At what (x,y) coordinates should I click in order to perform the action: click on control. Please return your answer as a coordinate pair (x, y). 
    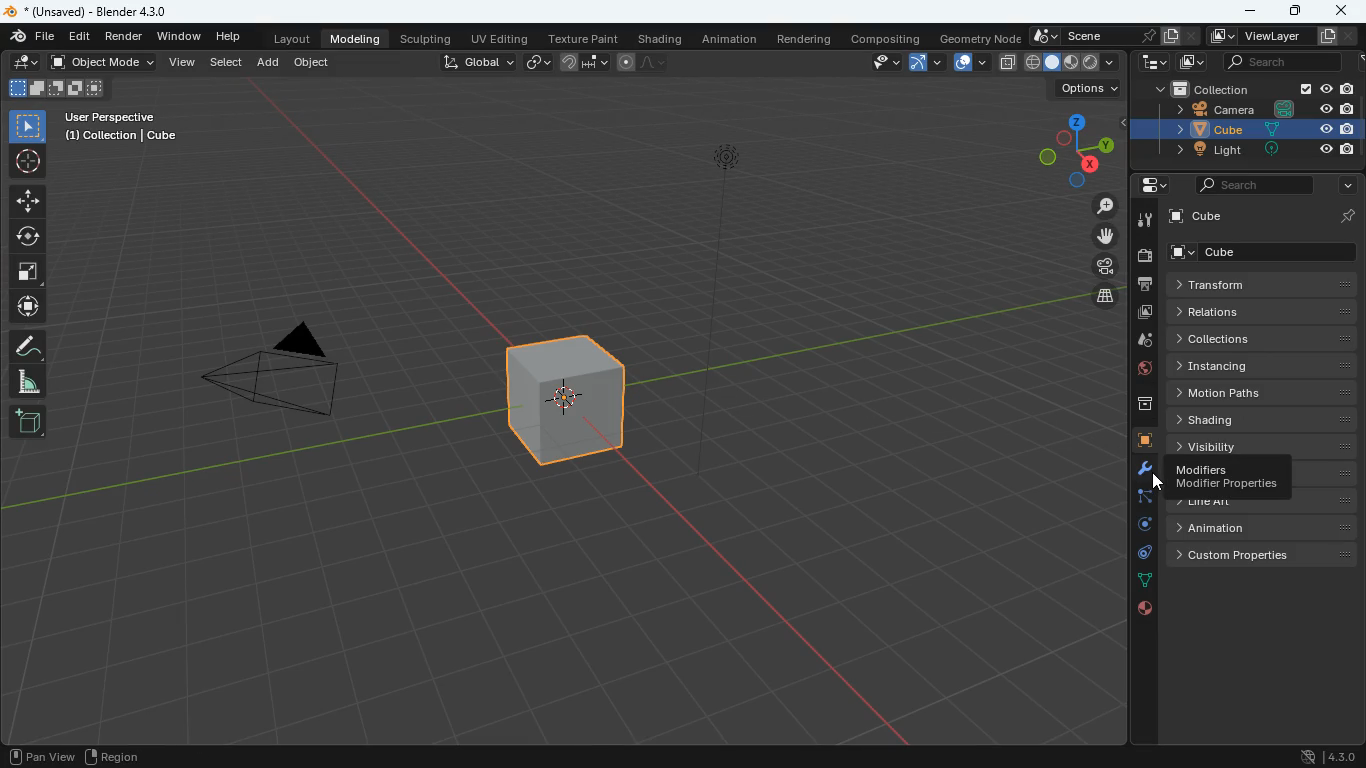
    Looking at the image, I should click on (1140, 555).